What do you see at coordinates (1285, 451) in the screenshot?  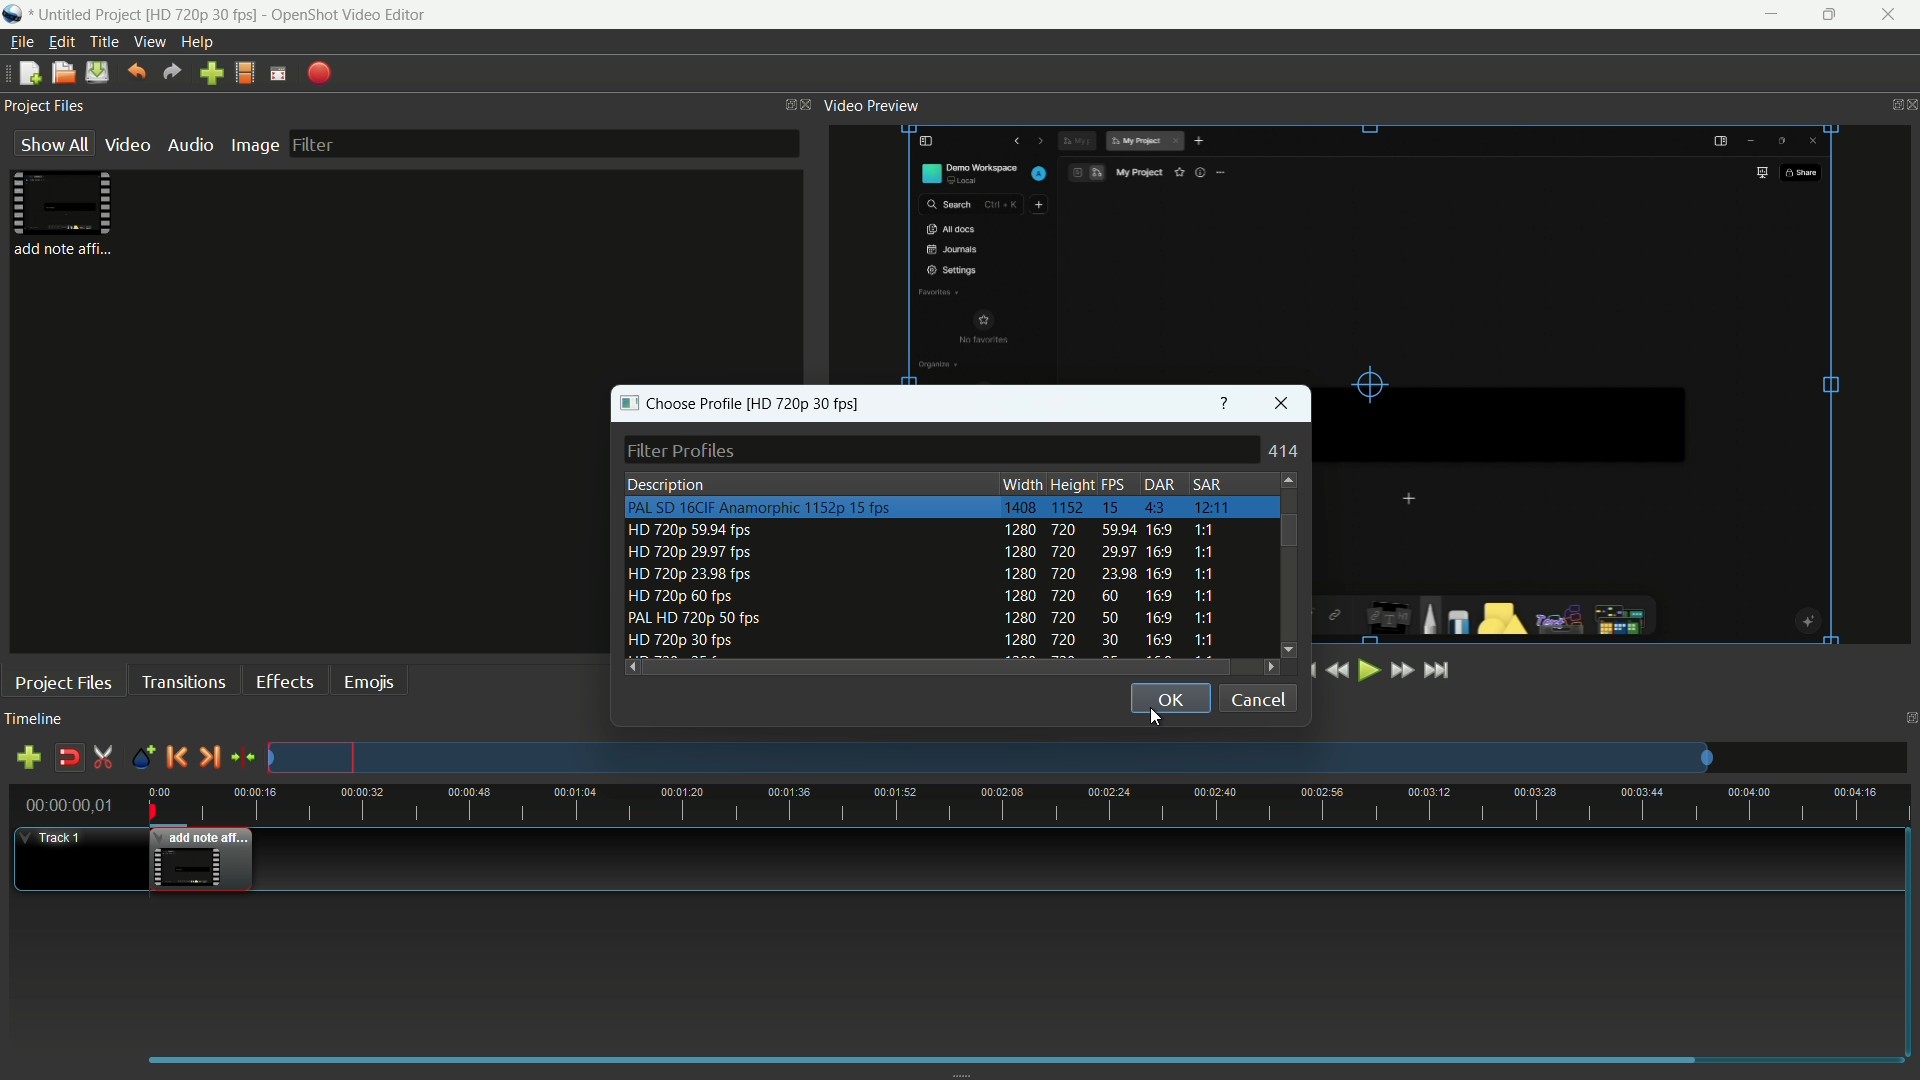 I see `414` at bounding box center [1285, 451].